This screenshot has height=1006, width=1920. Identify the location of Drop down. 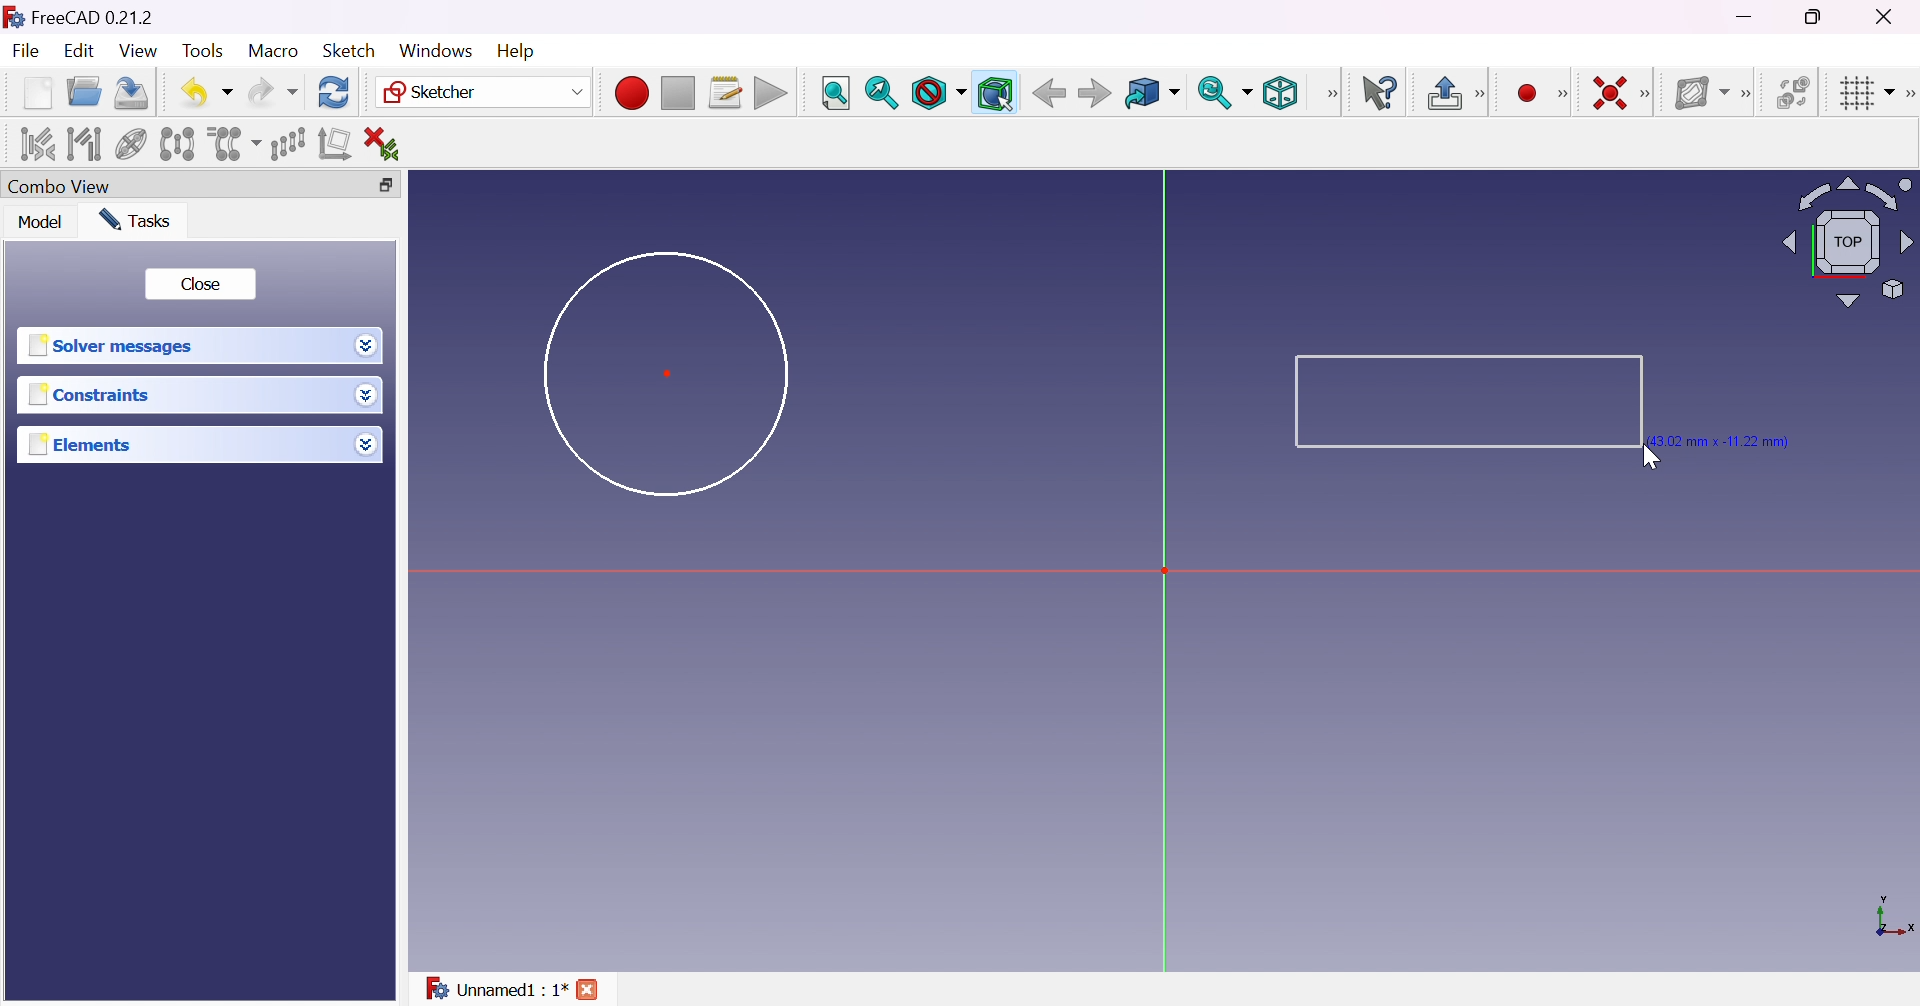
(367, 346).